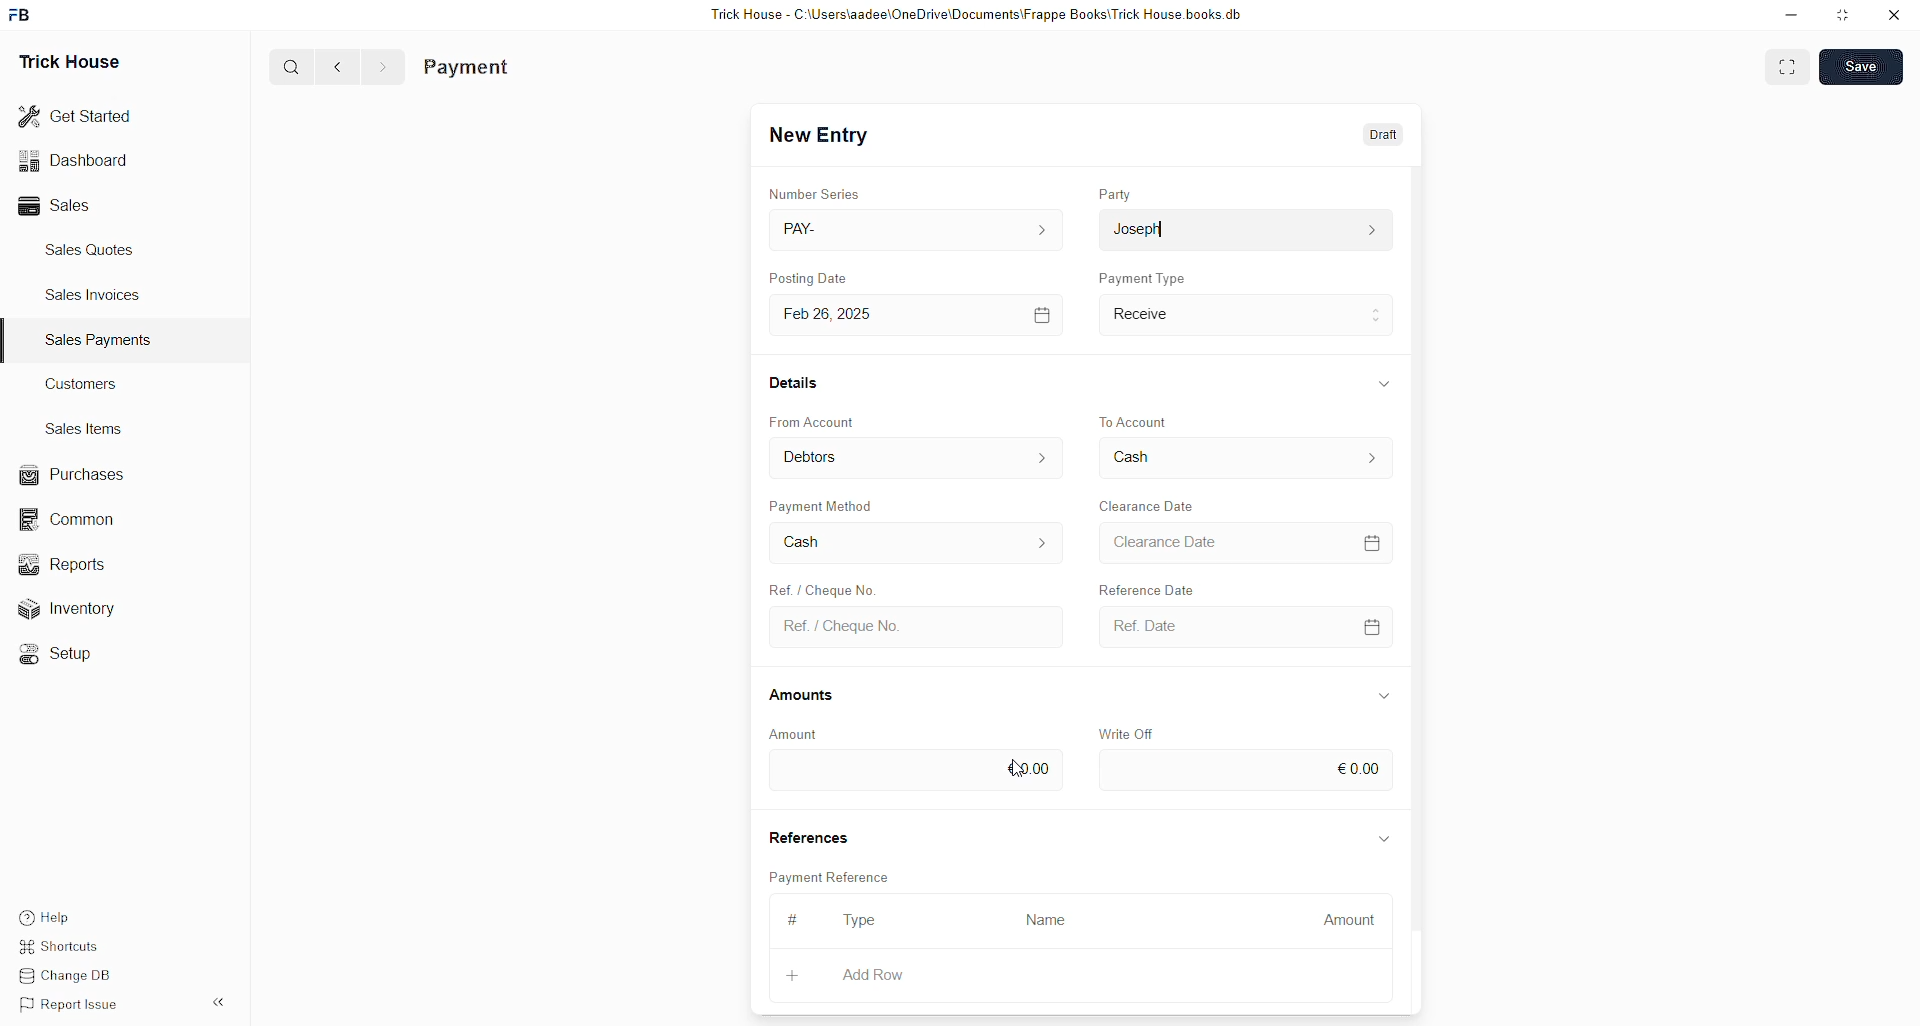  What do you see at coordinates (803, 696) in the screenshot?
I see `Amounts` at bounding box center [803, 696].